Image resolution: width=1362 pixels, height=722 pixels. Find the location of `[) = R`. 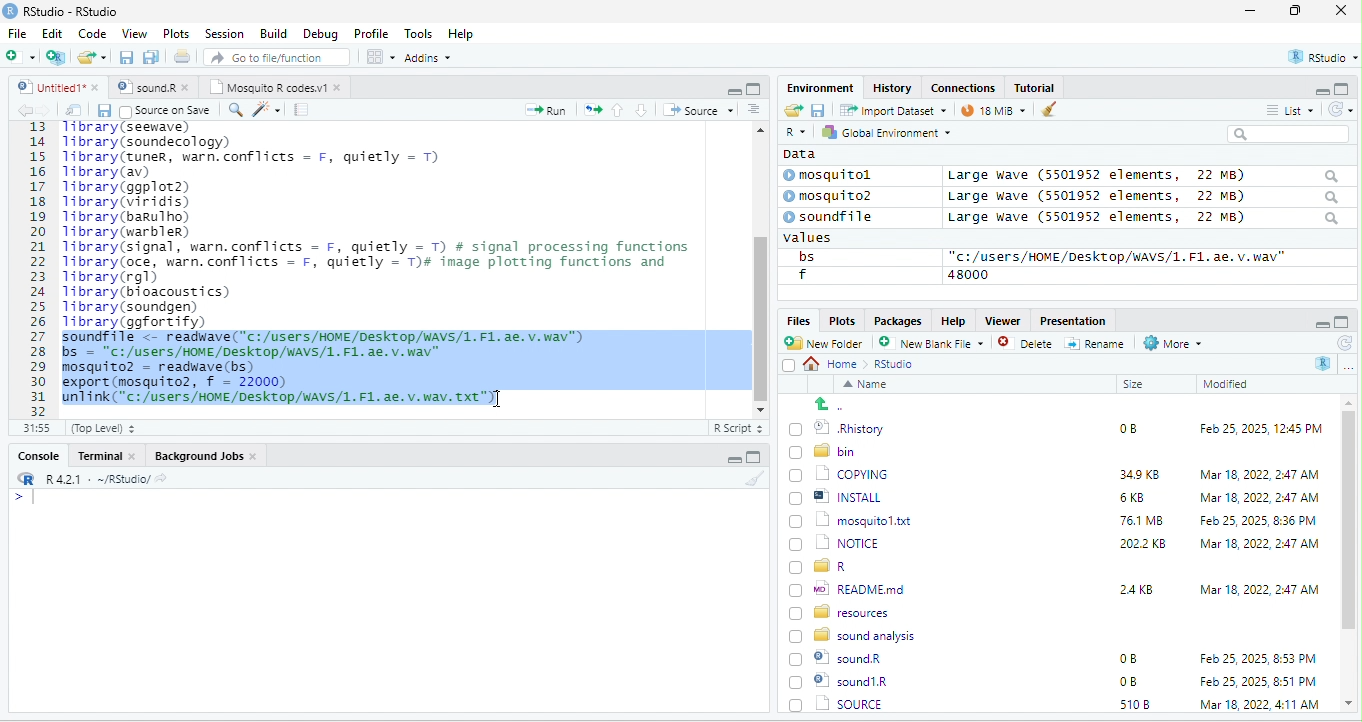

[) = R is located at coordinates (830, 567).